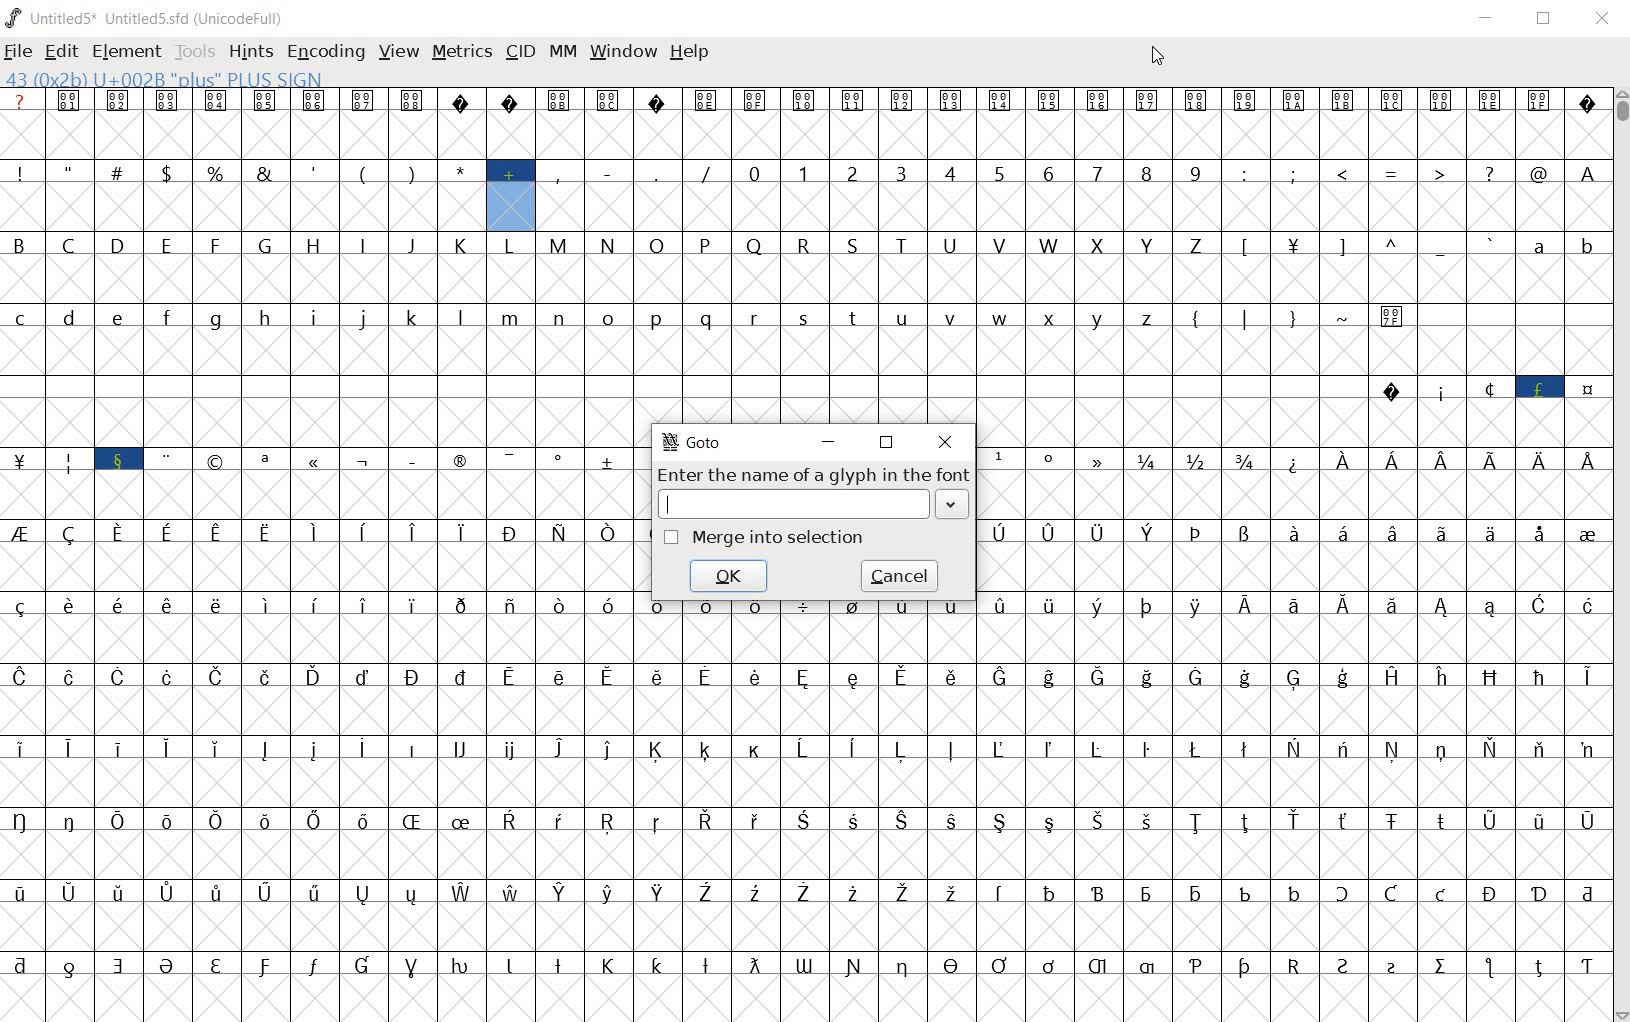 Image resolution: width=1630 pixels, height=1022 pixels. Describe the element at coordinates (1295, 554) in the screenshot. I see `characters` at that location.